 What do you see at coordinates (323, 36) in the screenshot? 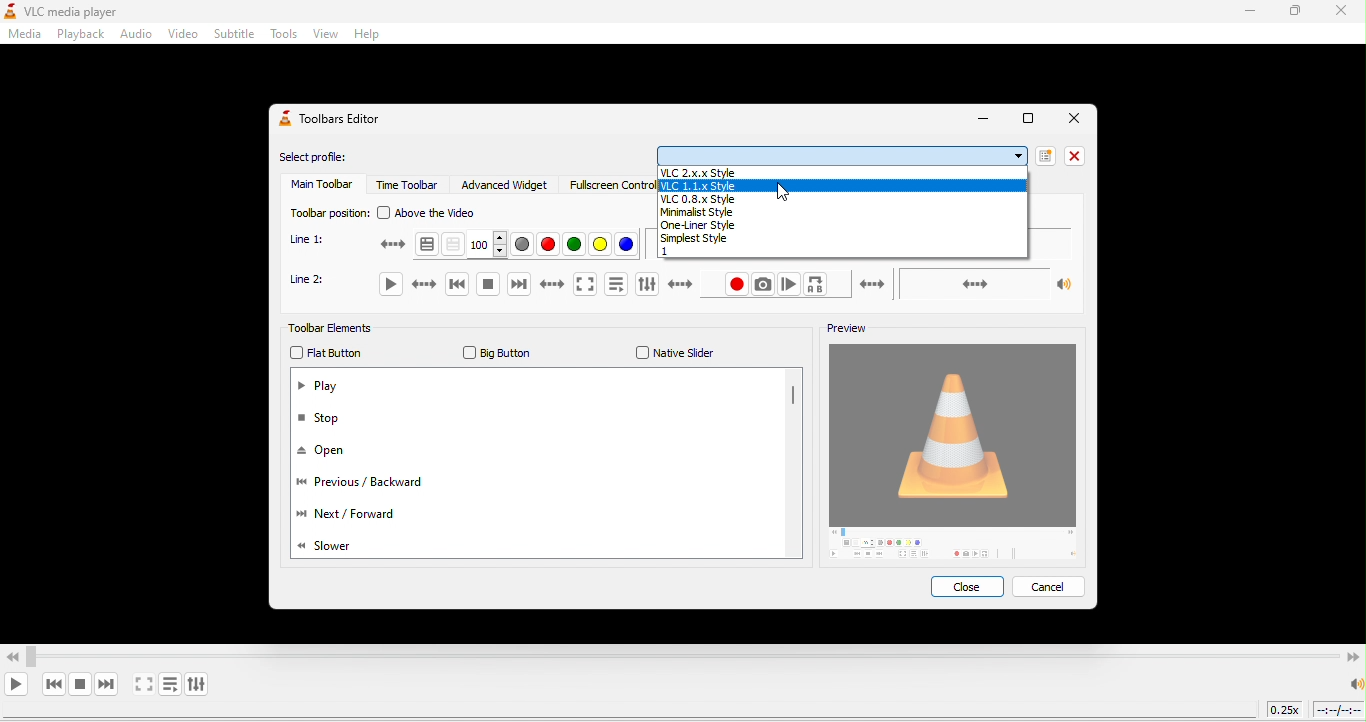
I see `view` at bounding box center [323, 36].